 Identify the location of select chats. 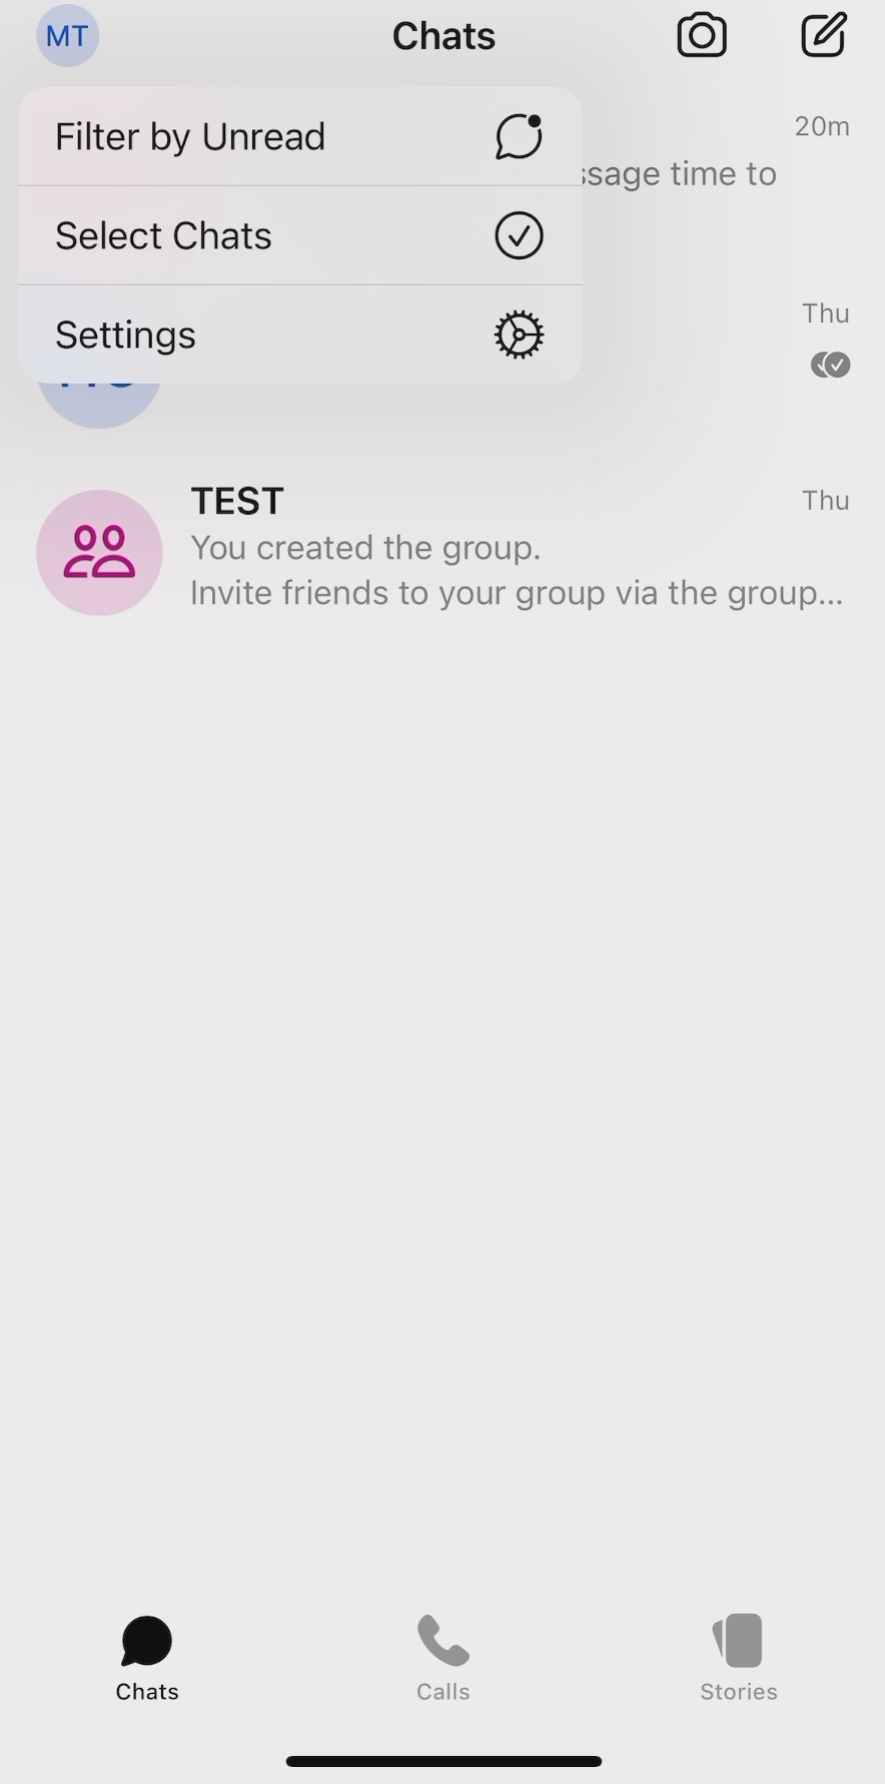
(299, 240).